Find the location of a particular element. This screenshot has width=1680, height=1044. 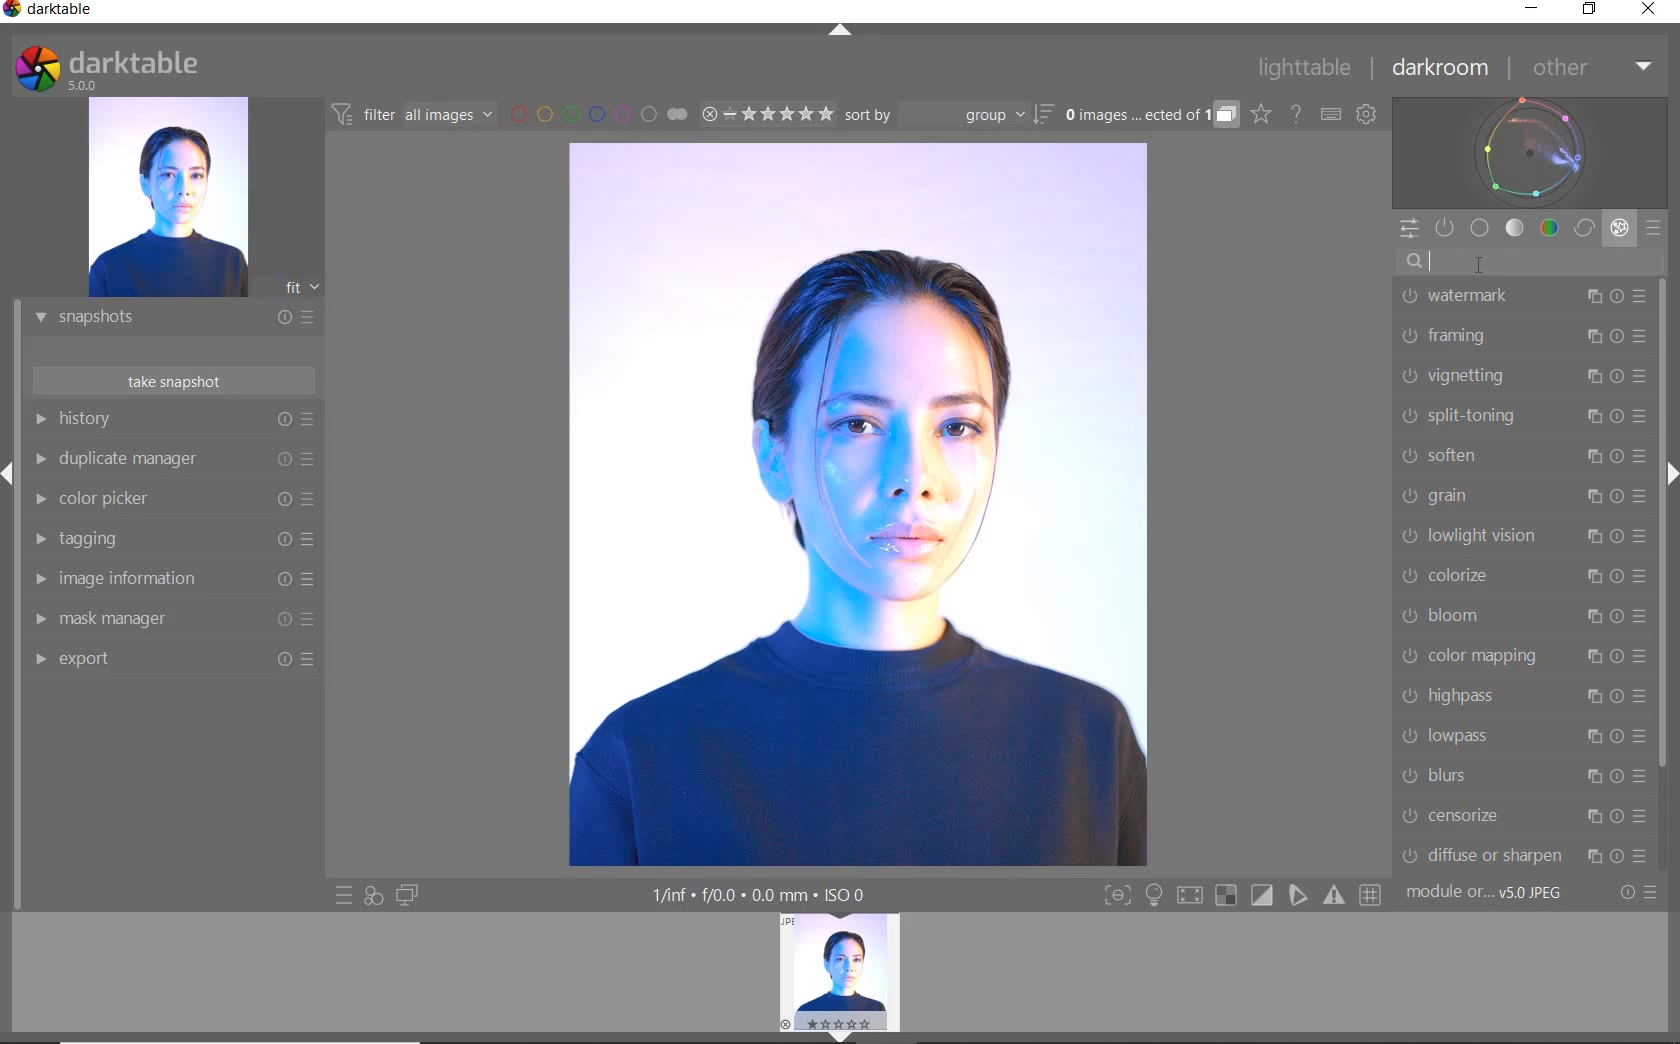

IMAGE PREVIEW is located at coordinates (167, 198).